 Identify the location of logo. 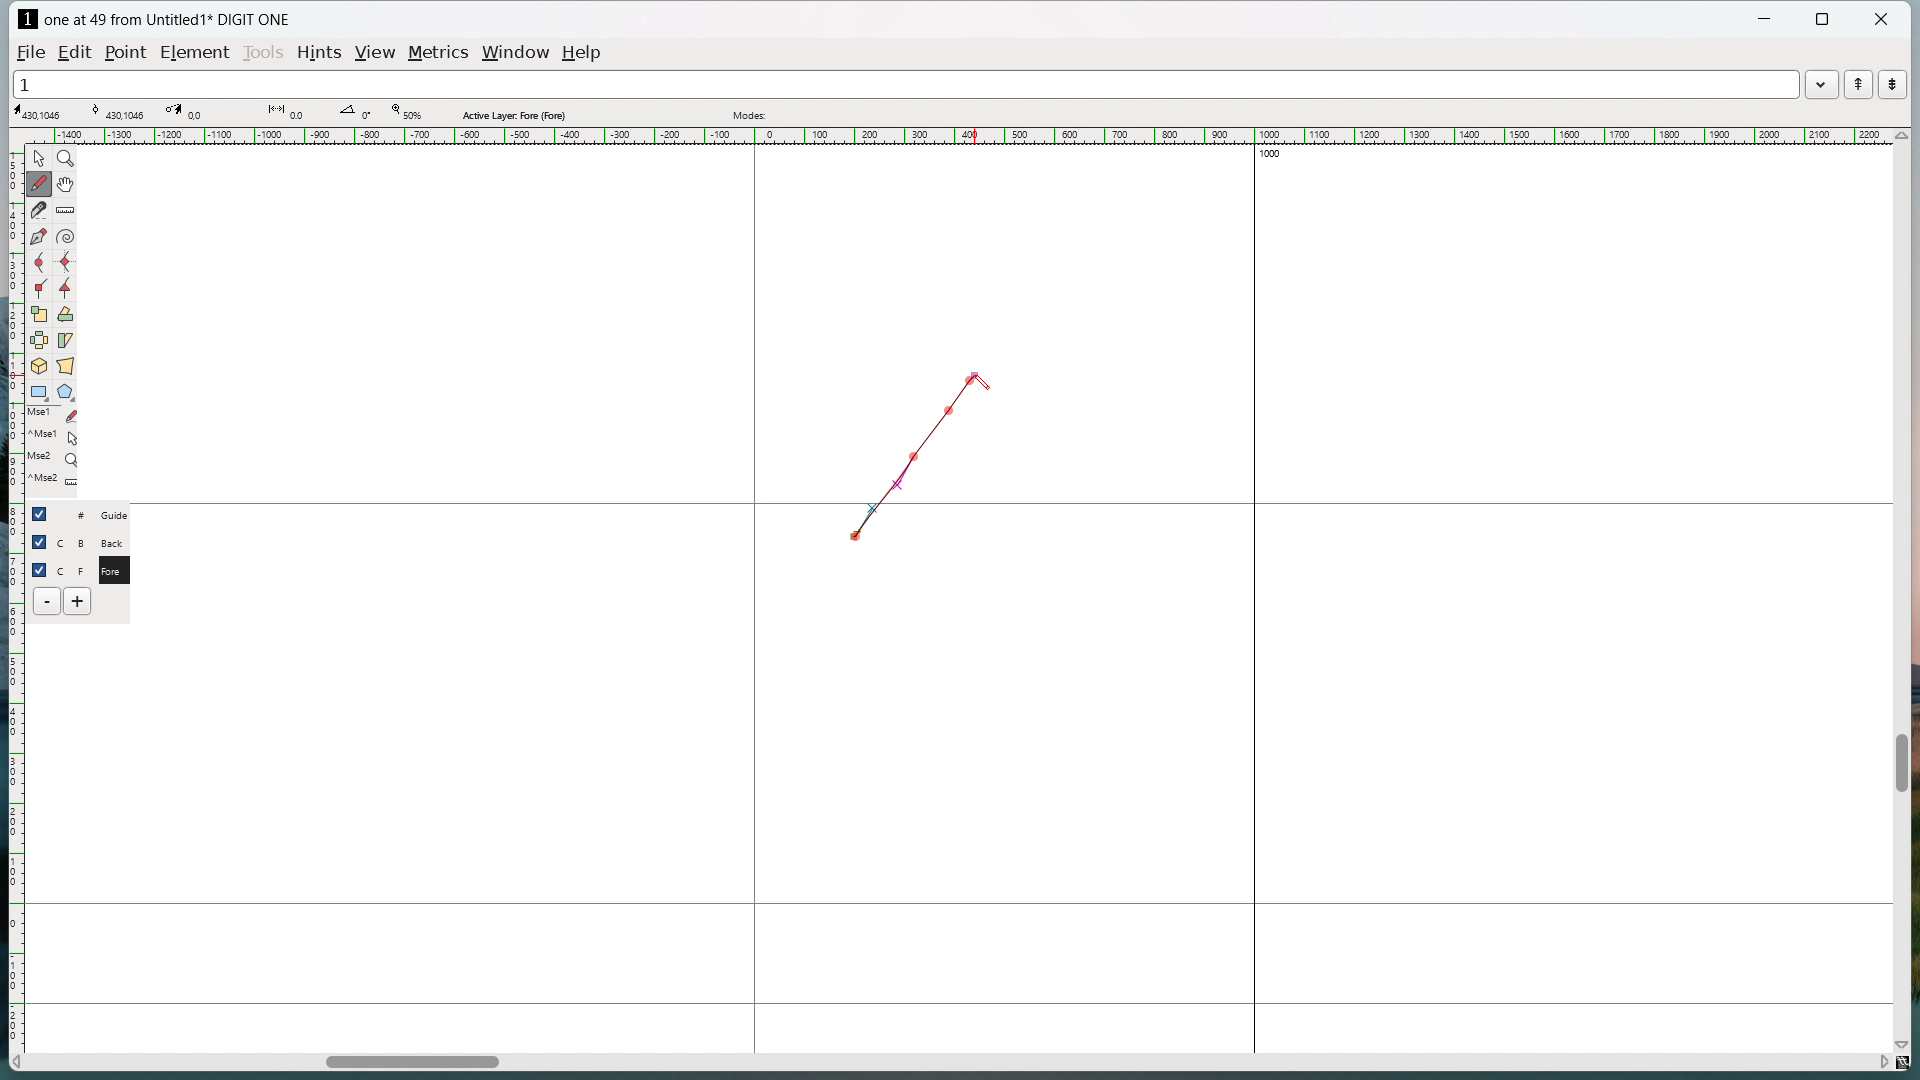
(27, 19).